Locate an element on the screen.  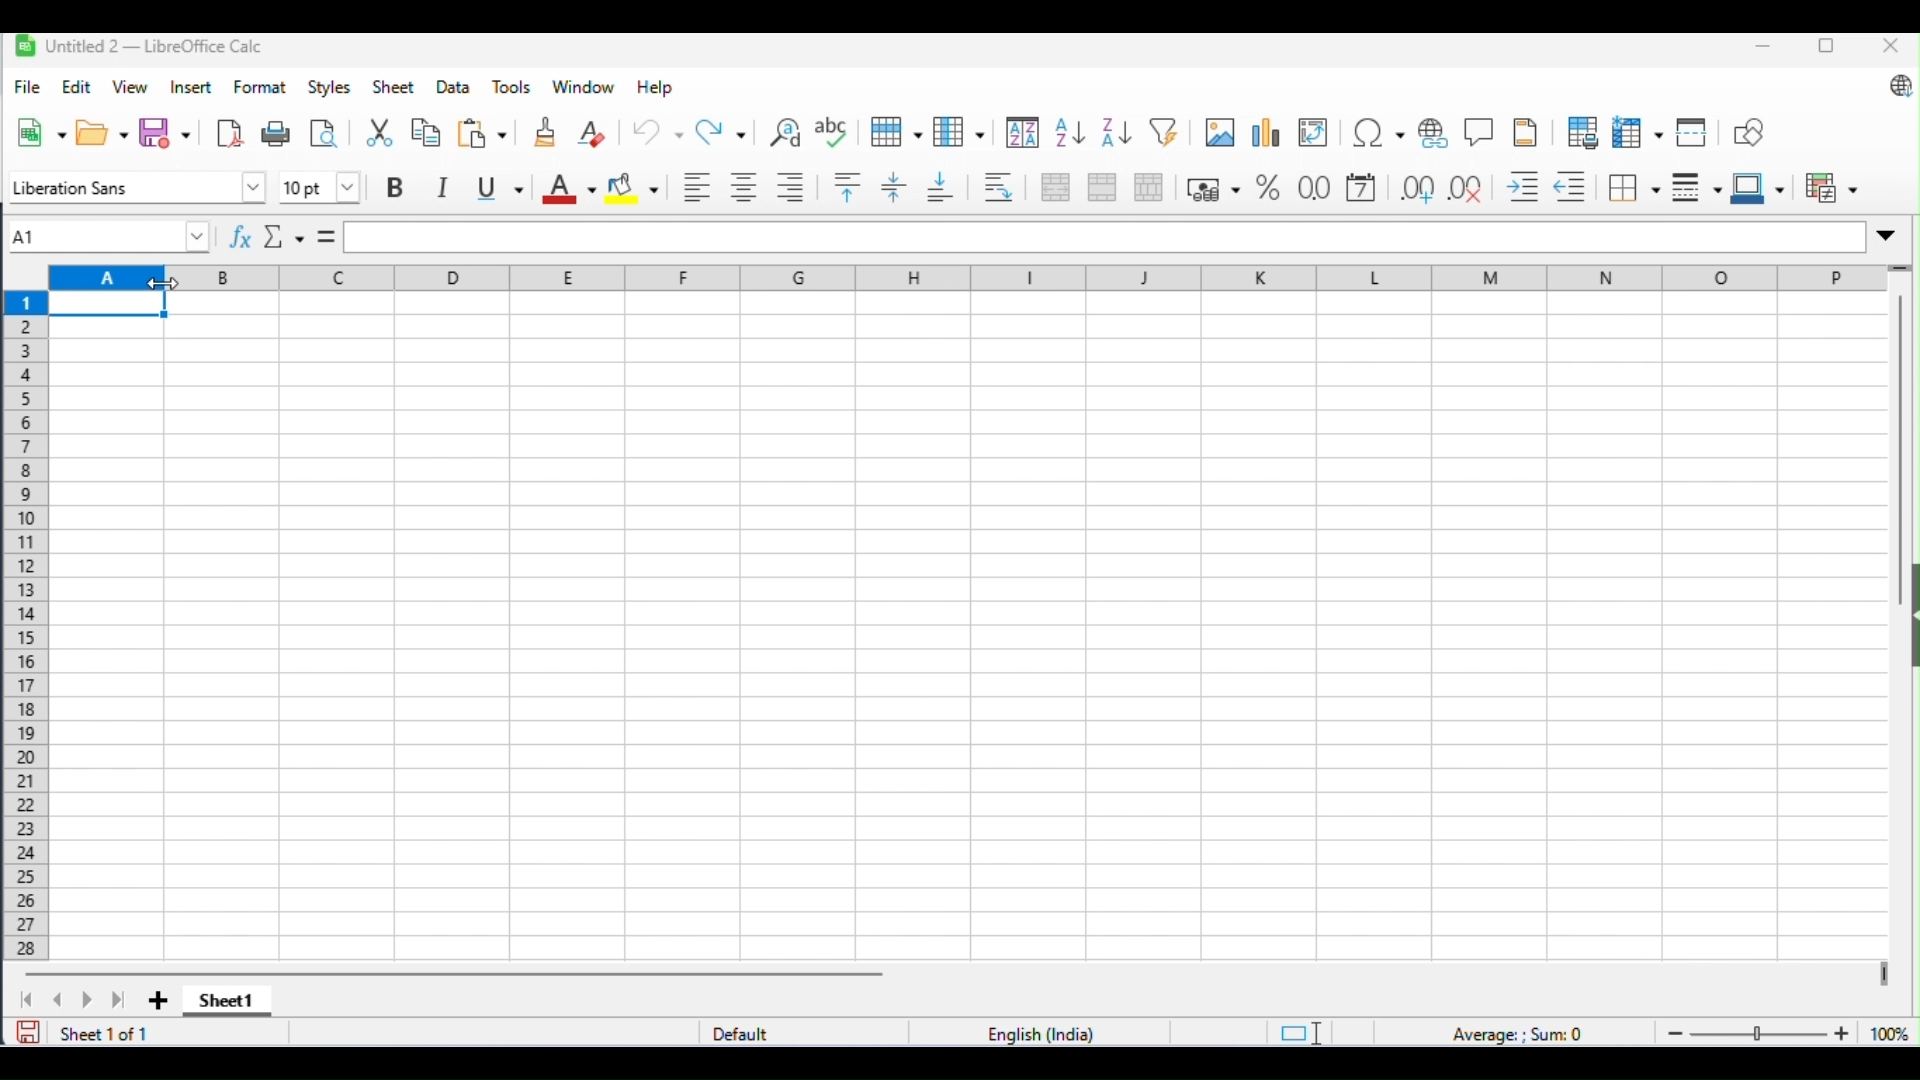
expand is located at coordinates (1884, 237).